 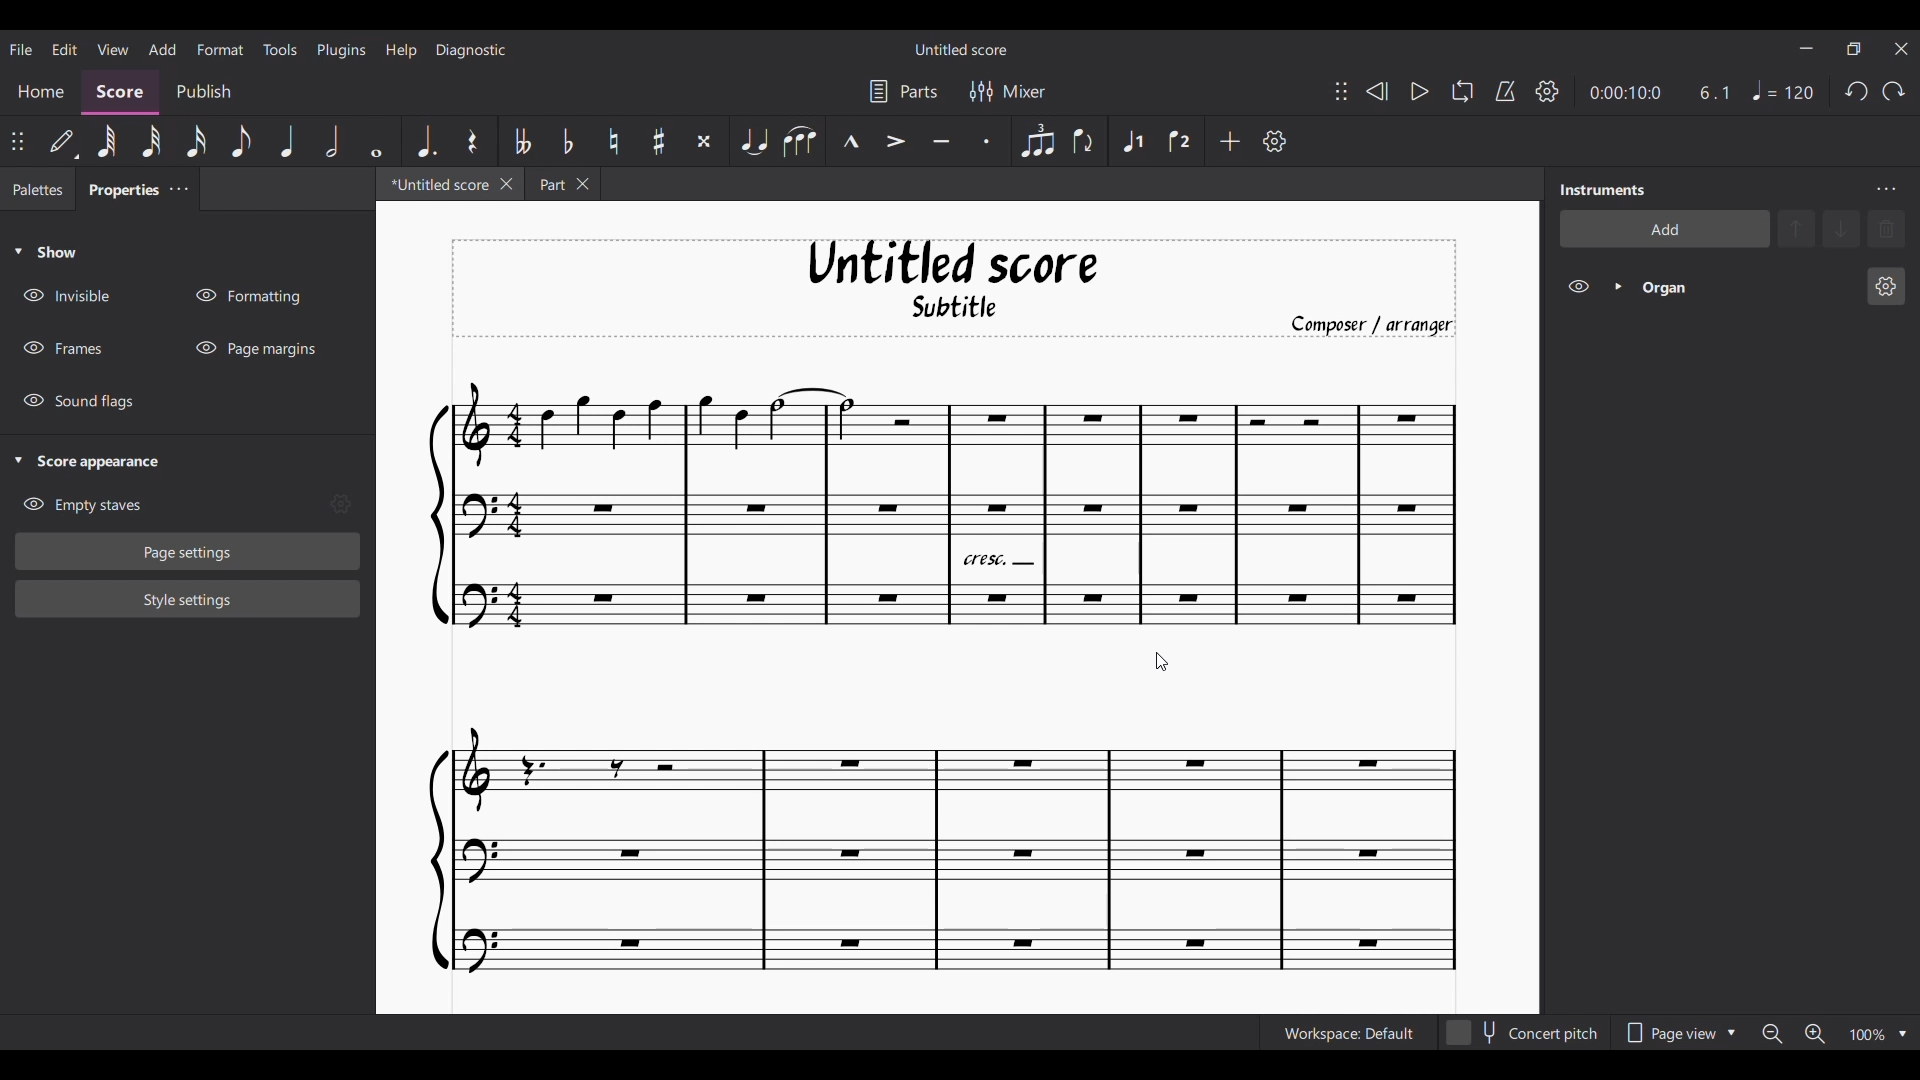 What do you see at coordinates (279, 48) in the screenshot?
I see `Tools menu` at bounding box center [279, 48].